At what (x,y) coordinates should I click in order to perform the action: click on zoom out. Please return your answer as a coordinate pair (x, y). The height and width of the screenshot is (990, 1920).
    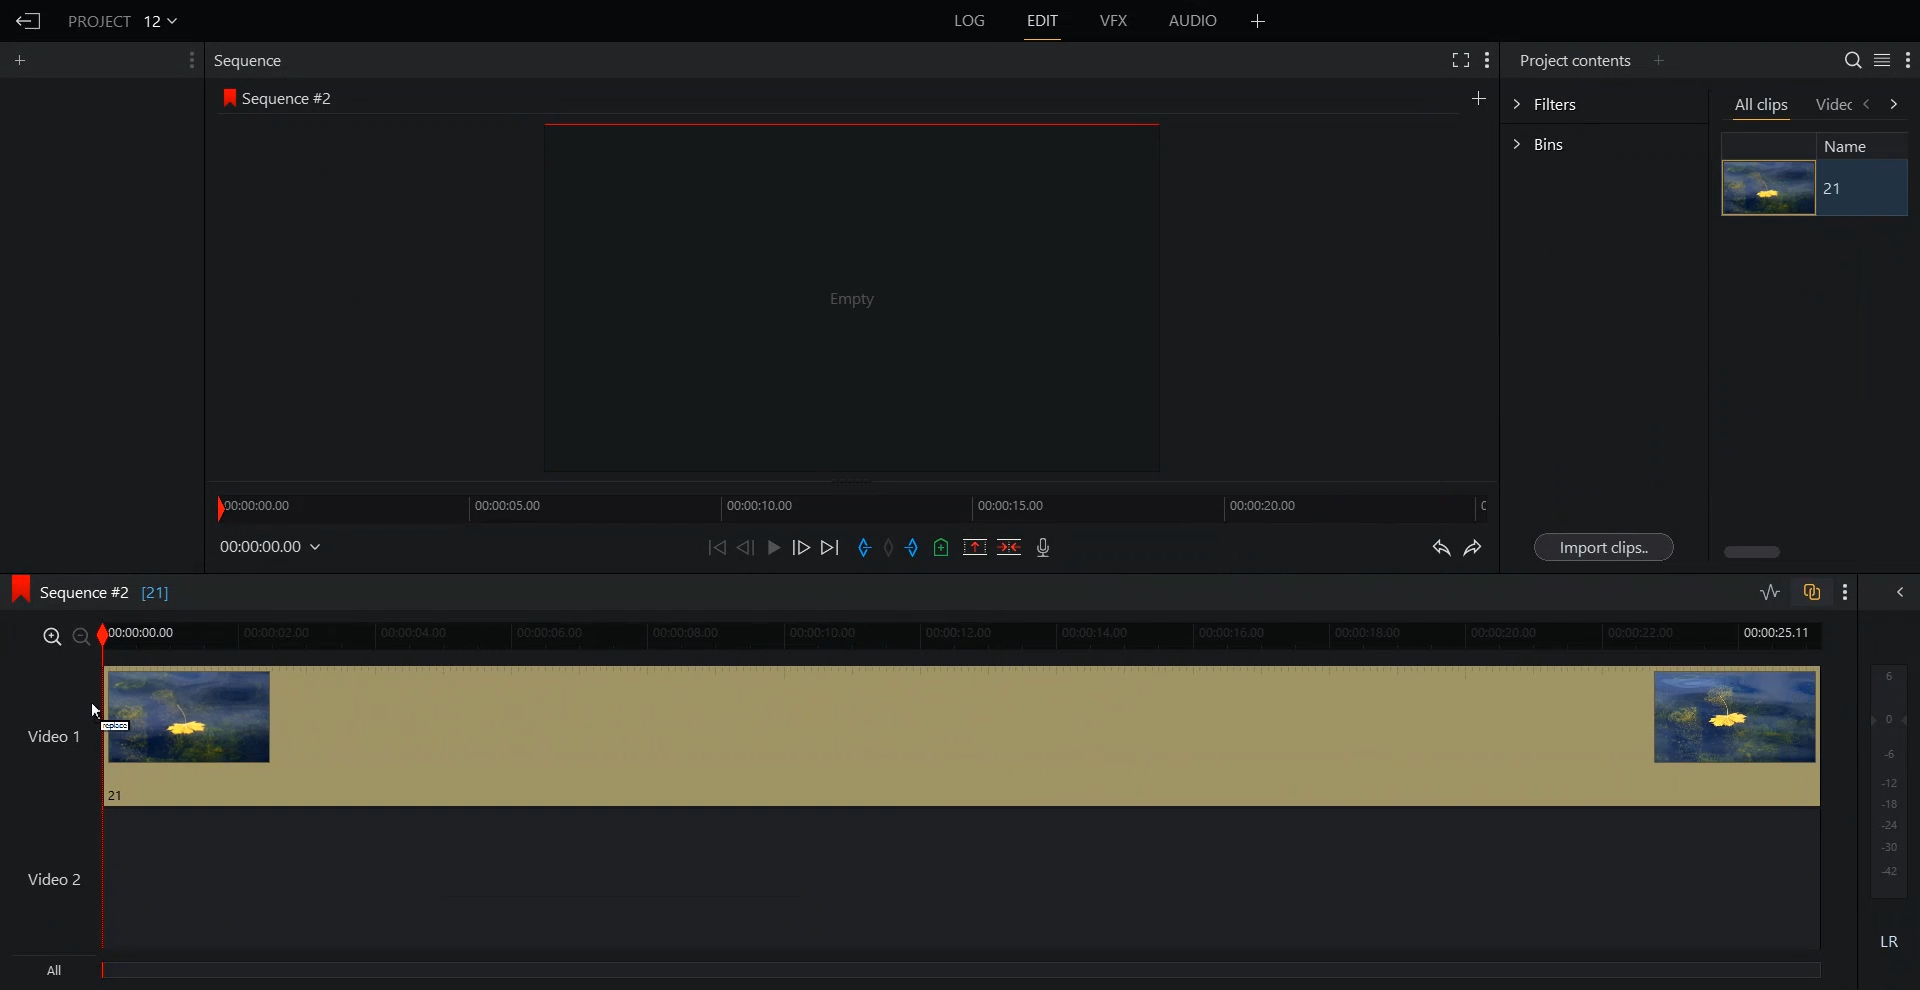
    Looking at the image, I should click on (81, 637).